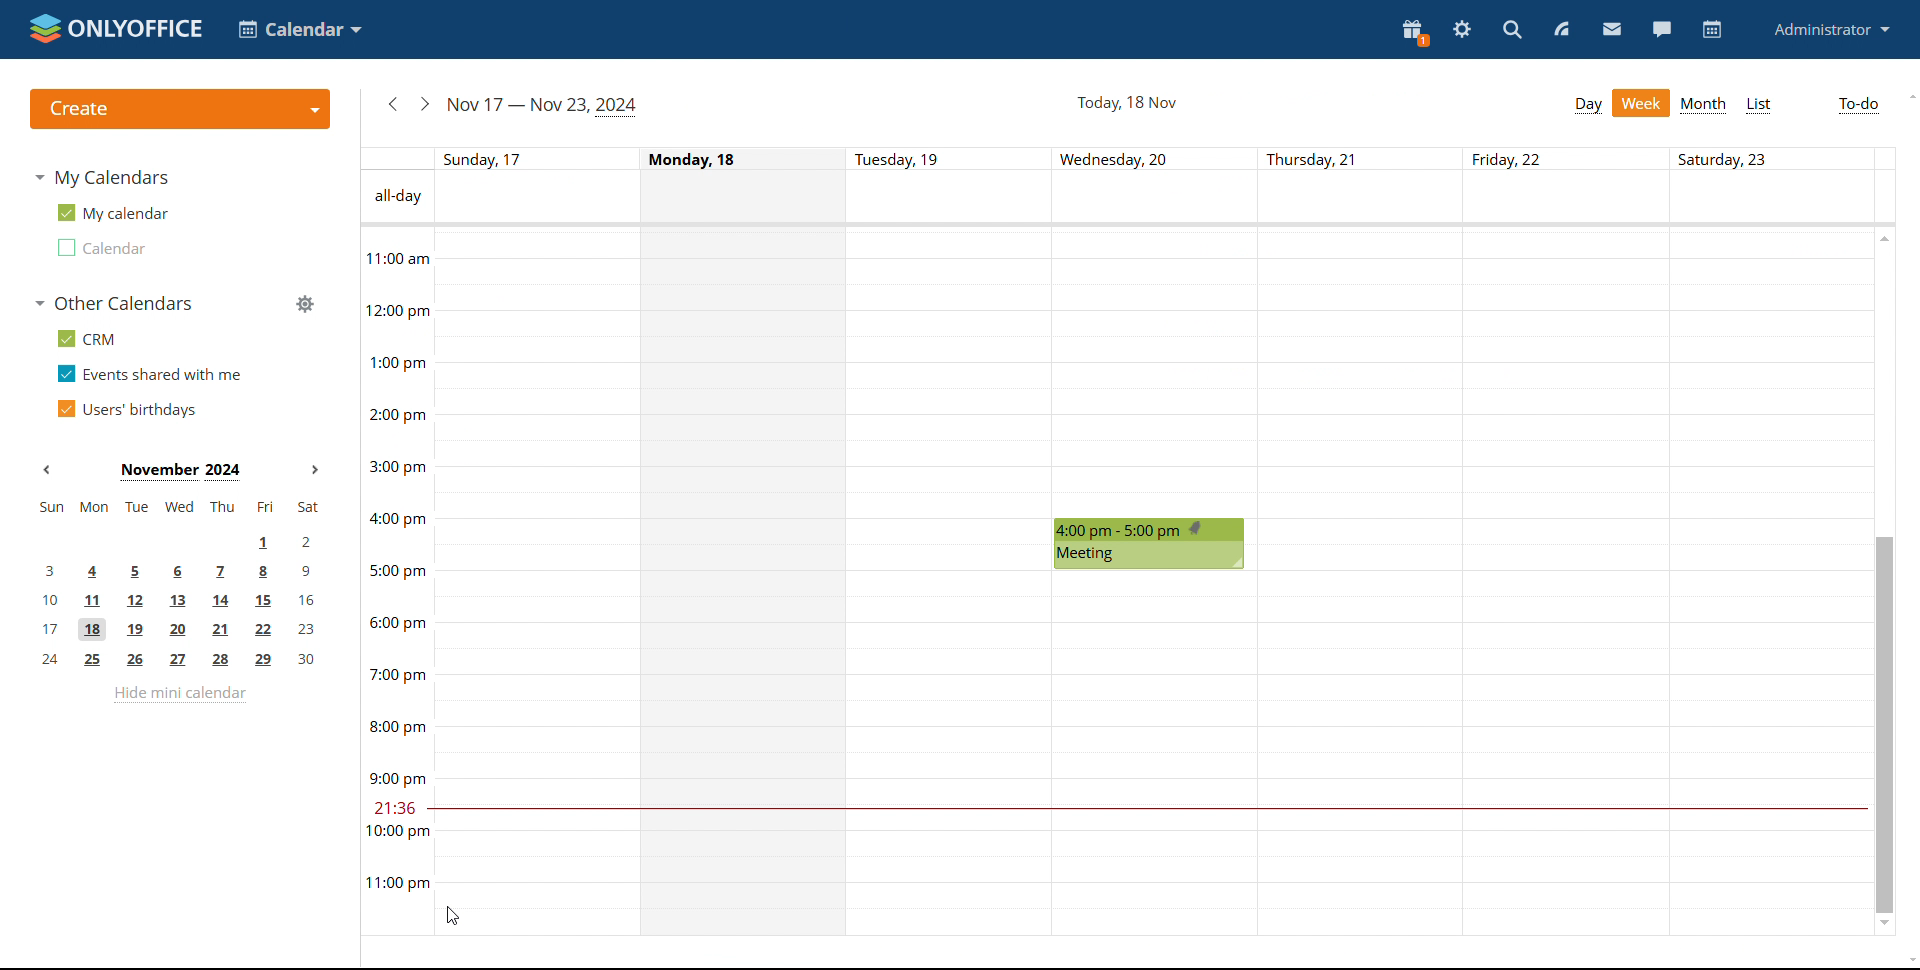 The image size is (1920, 970). I want to click on current week, so click(541, 106).